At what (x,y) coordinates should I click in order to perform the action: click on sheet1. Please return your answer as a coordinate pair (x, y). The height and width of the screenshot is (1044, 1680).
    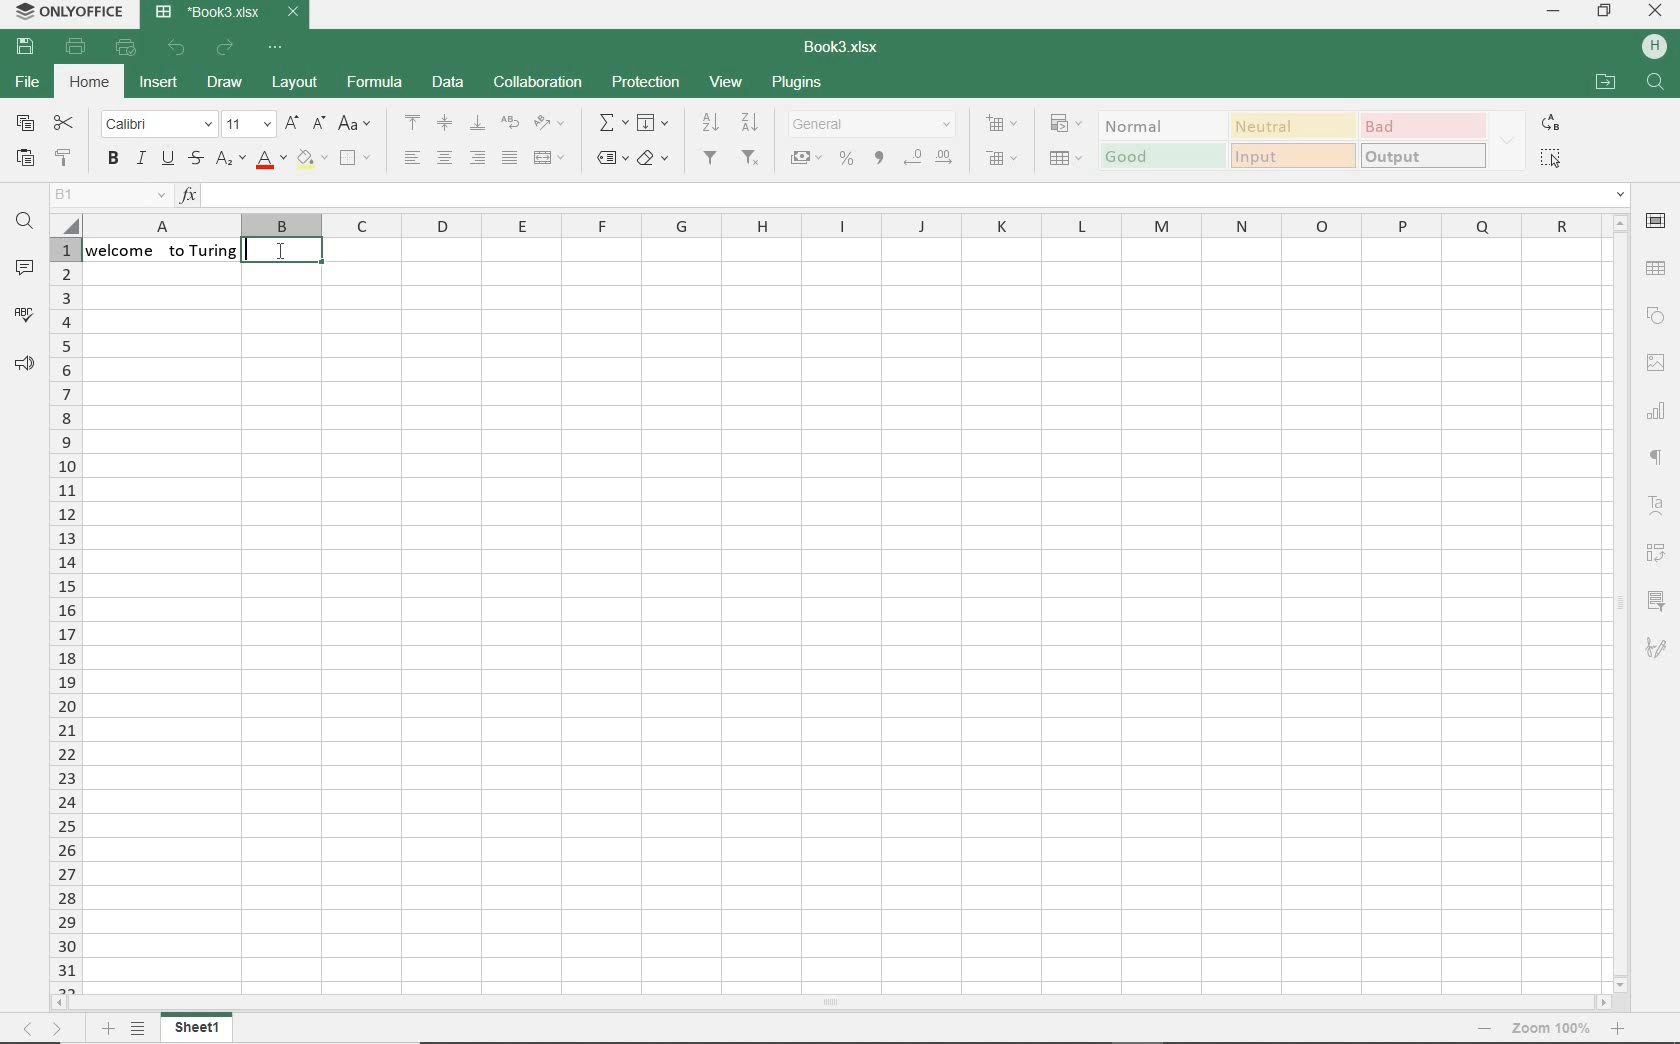
    Looking at the image, I should click on (196, 1030).